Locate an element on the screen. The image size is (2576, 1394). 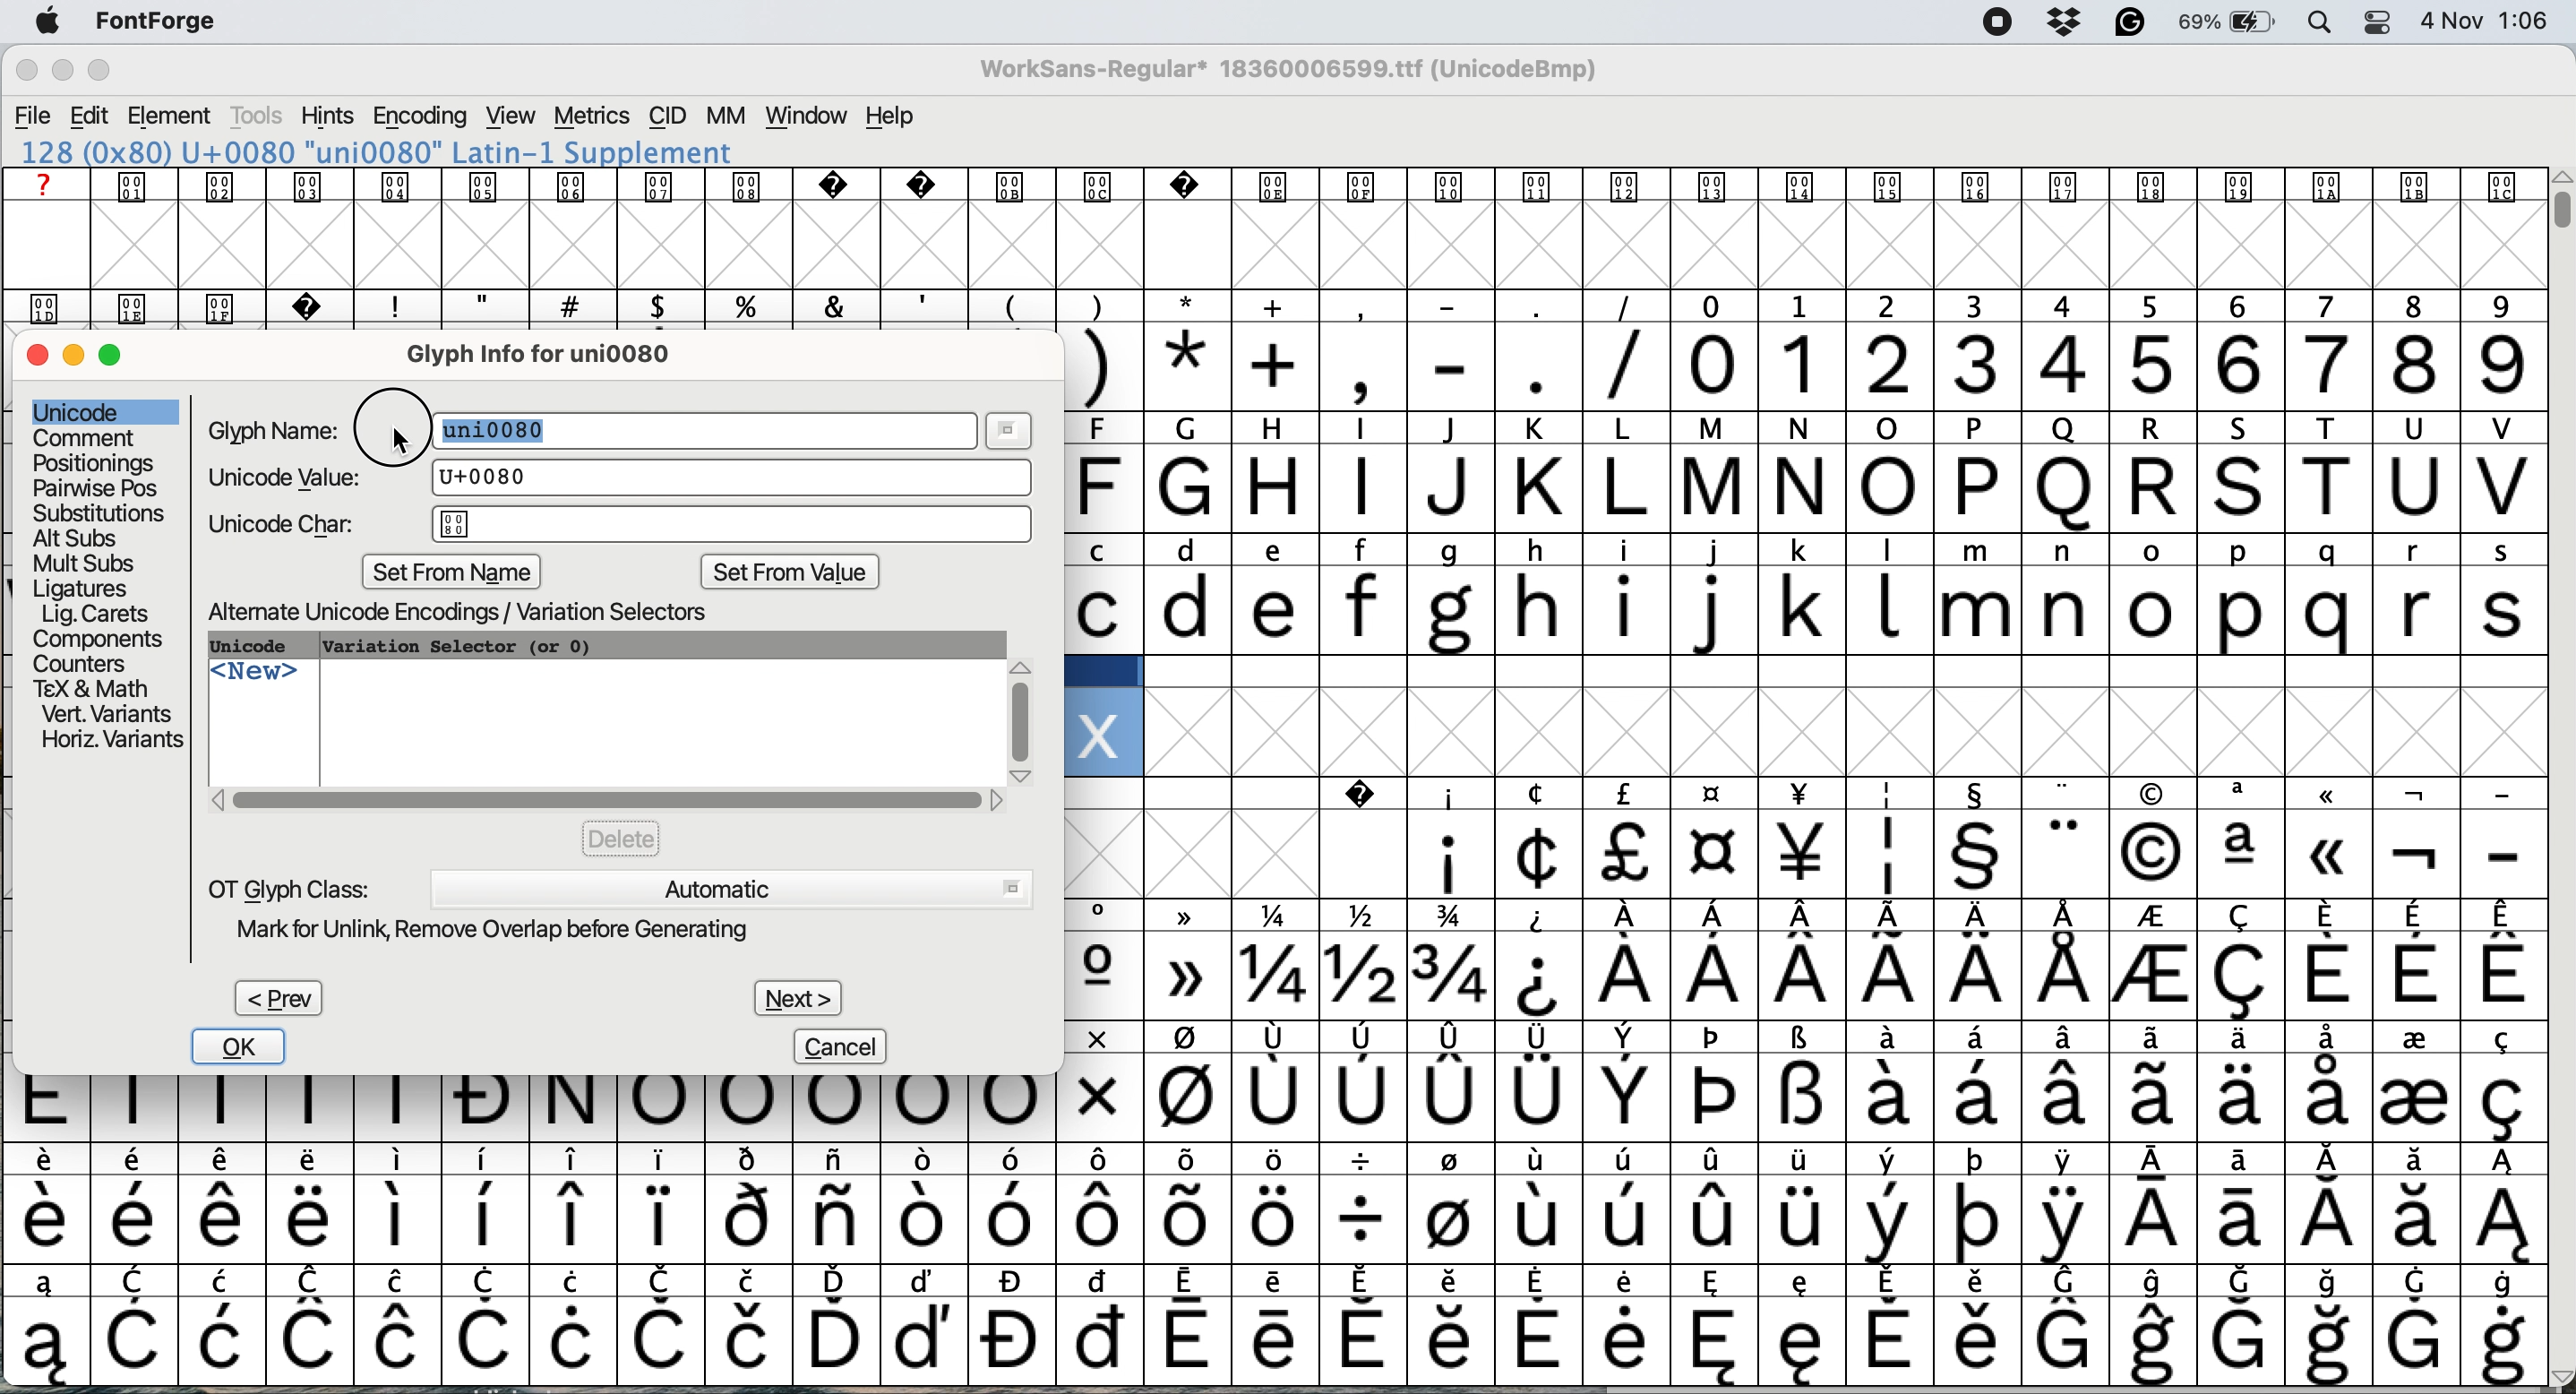
next is located at coordinates (797, 992).